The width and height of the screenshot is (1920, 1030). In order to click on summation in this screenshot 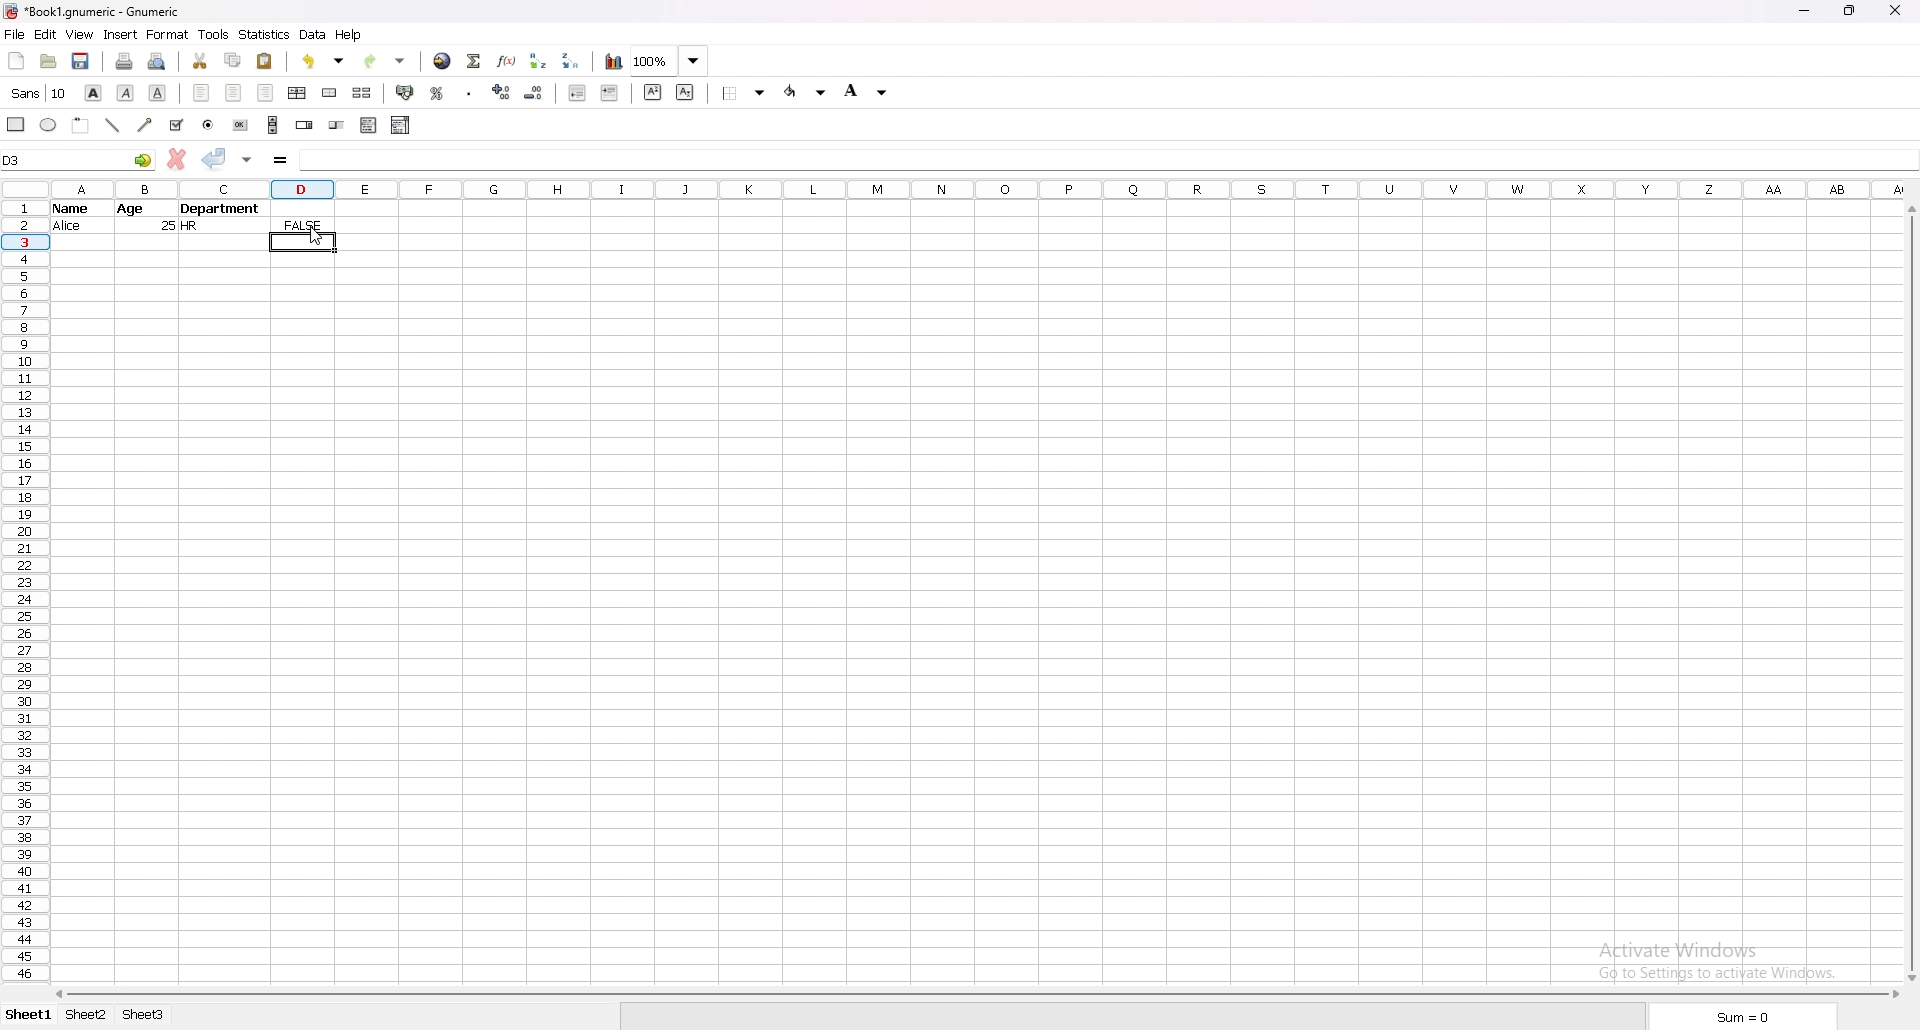, I will do `click(474, 60)`.